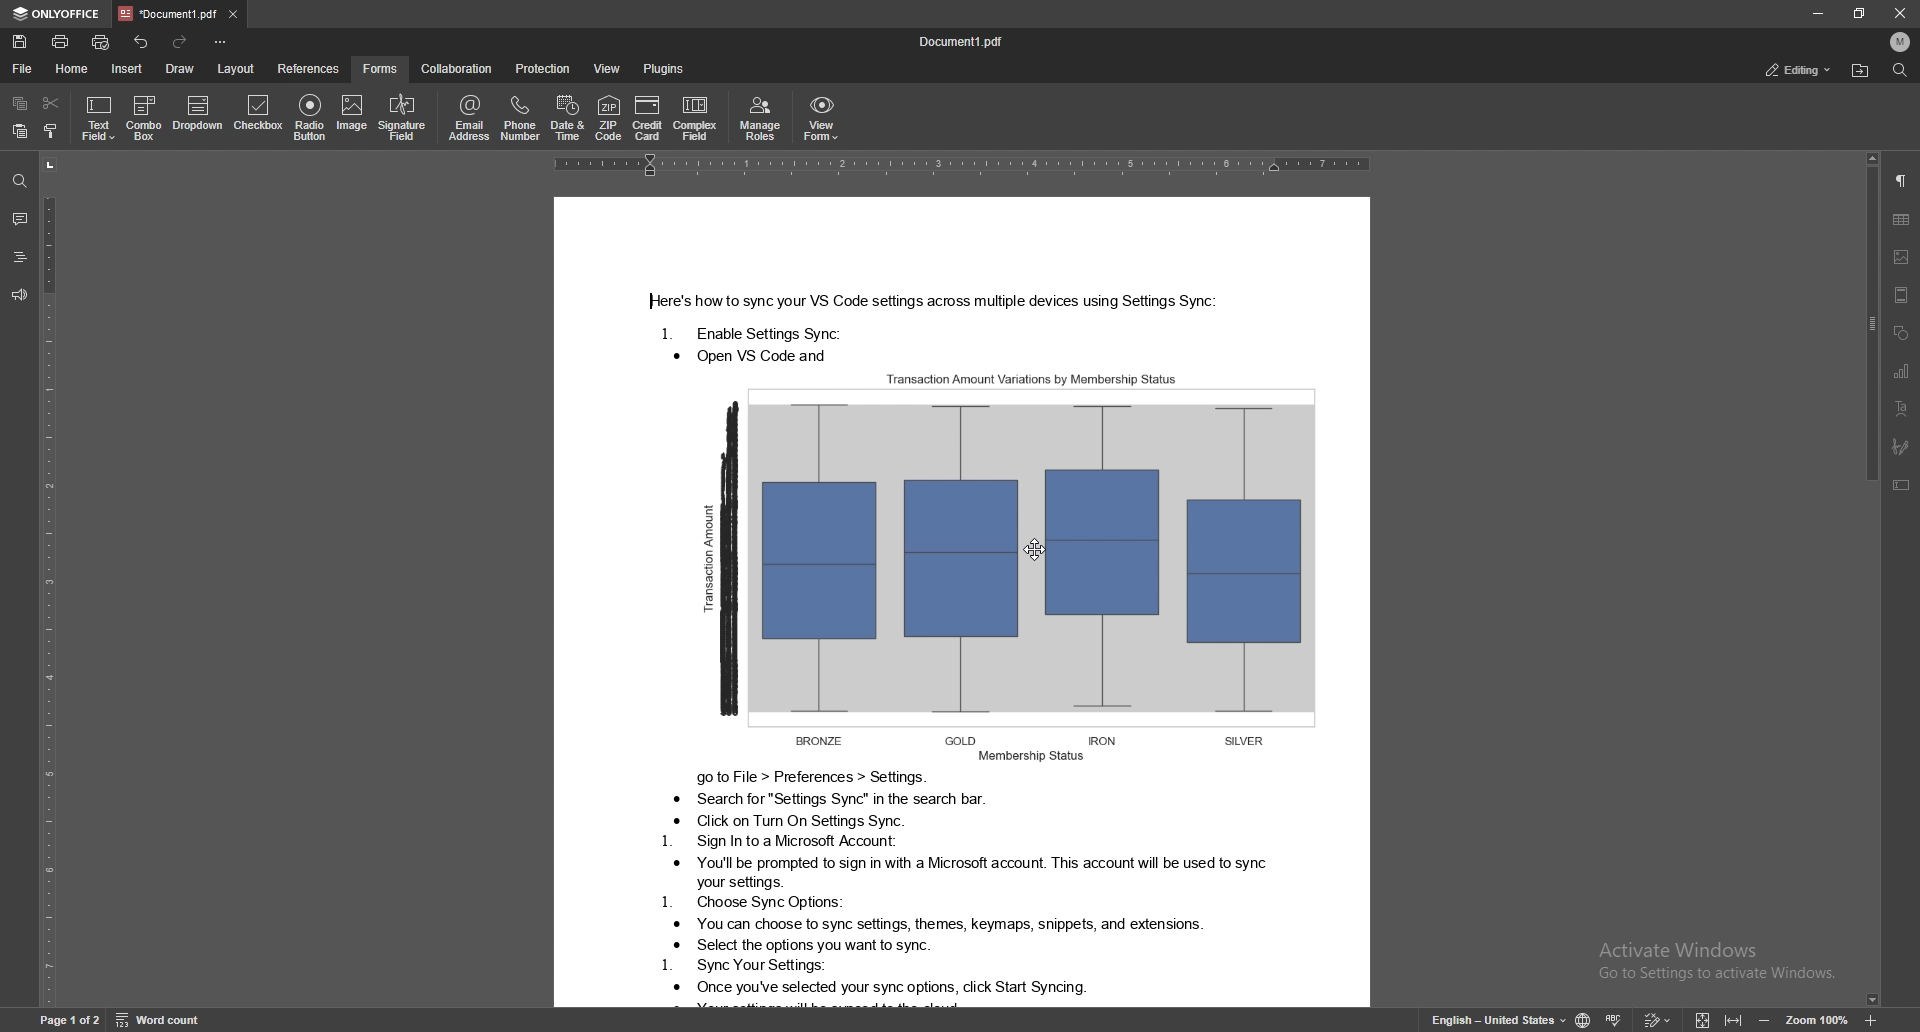 The image size is (1920, 1032). What do you see at coordinates (24, 69) in the screenshot?
I see `file` at bounding box center [24, 69].